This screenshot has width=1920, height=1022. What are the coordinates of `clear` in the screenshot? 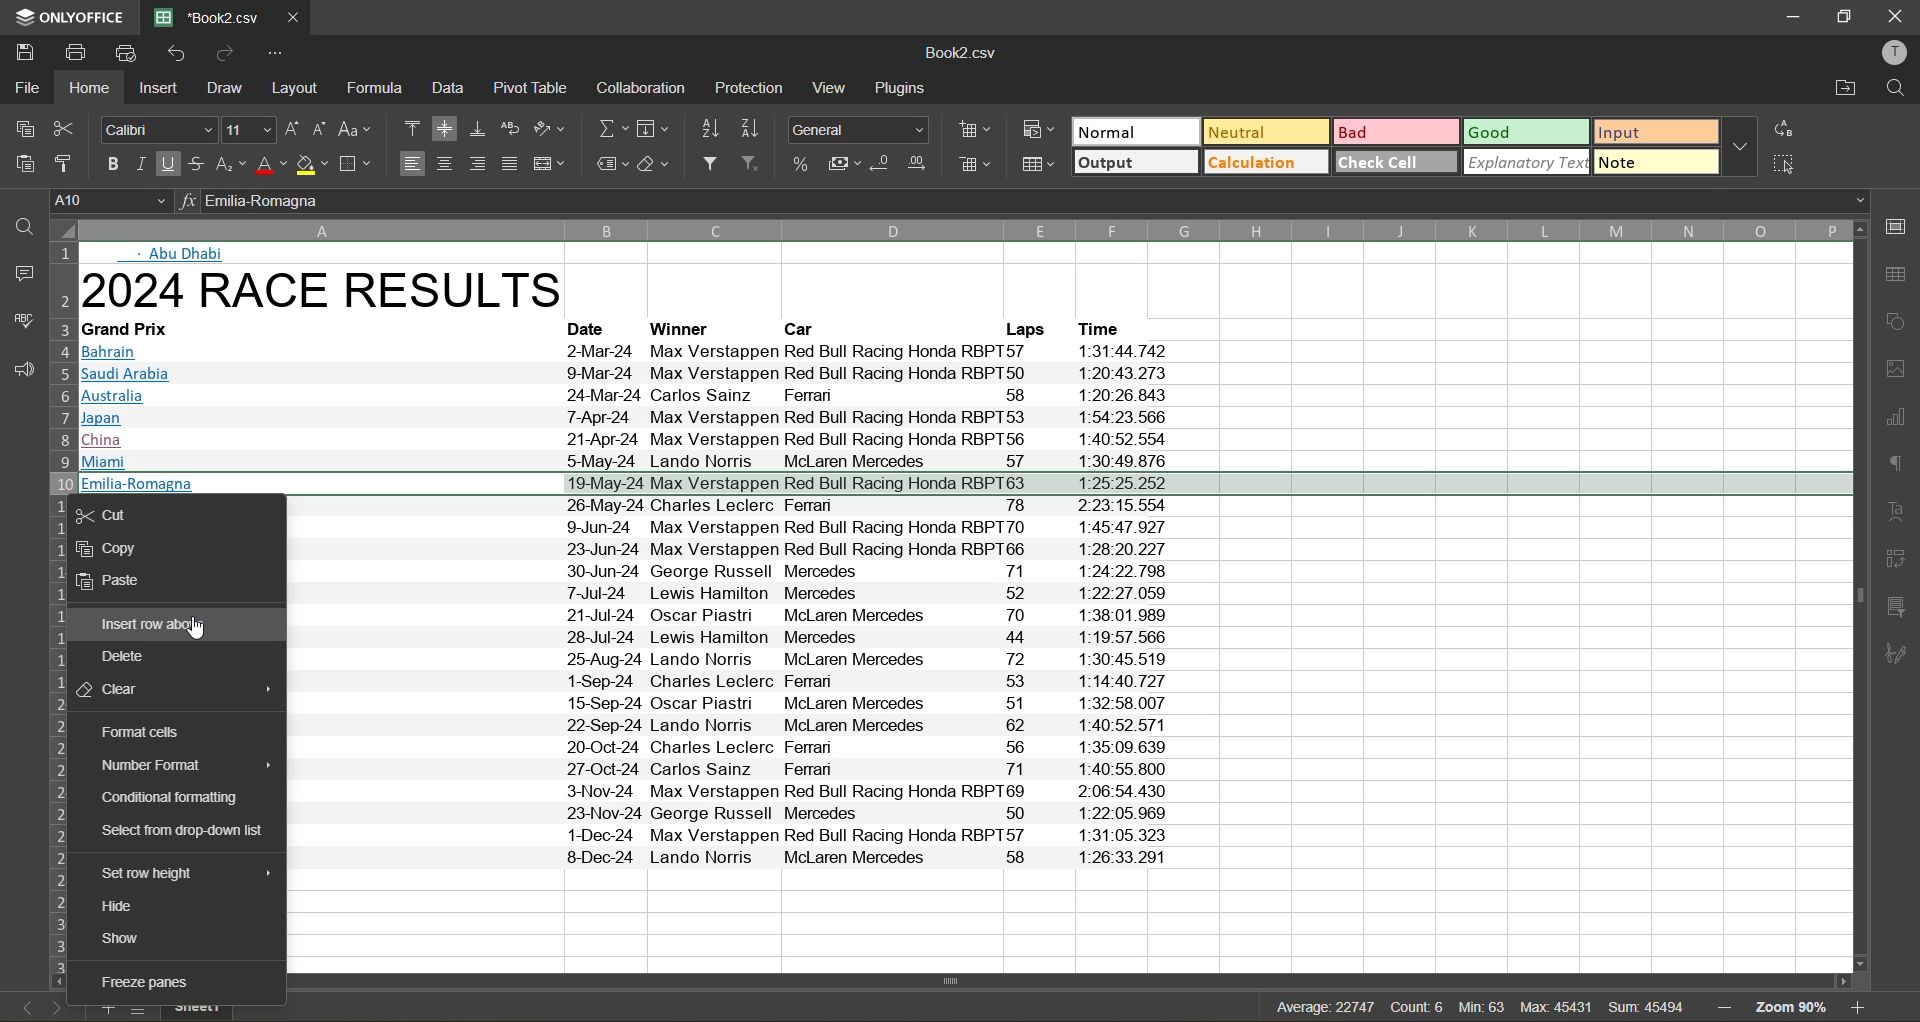 It's located at (655, 165).